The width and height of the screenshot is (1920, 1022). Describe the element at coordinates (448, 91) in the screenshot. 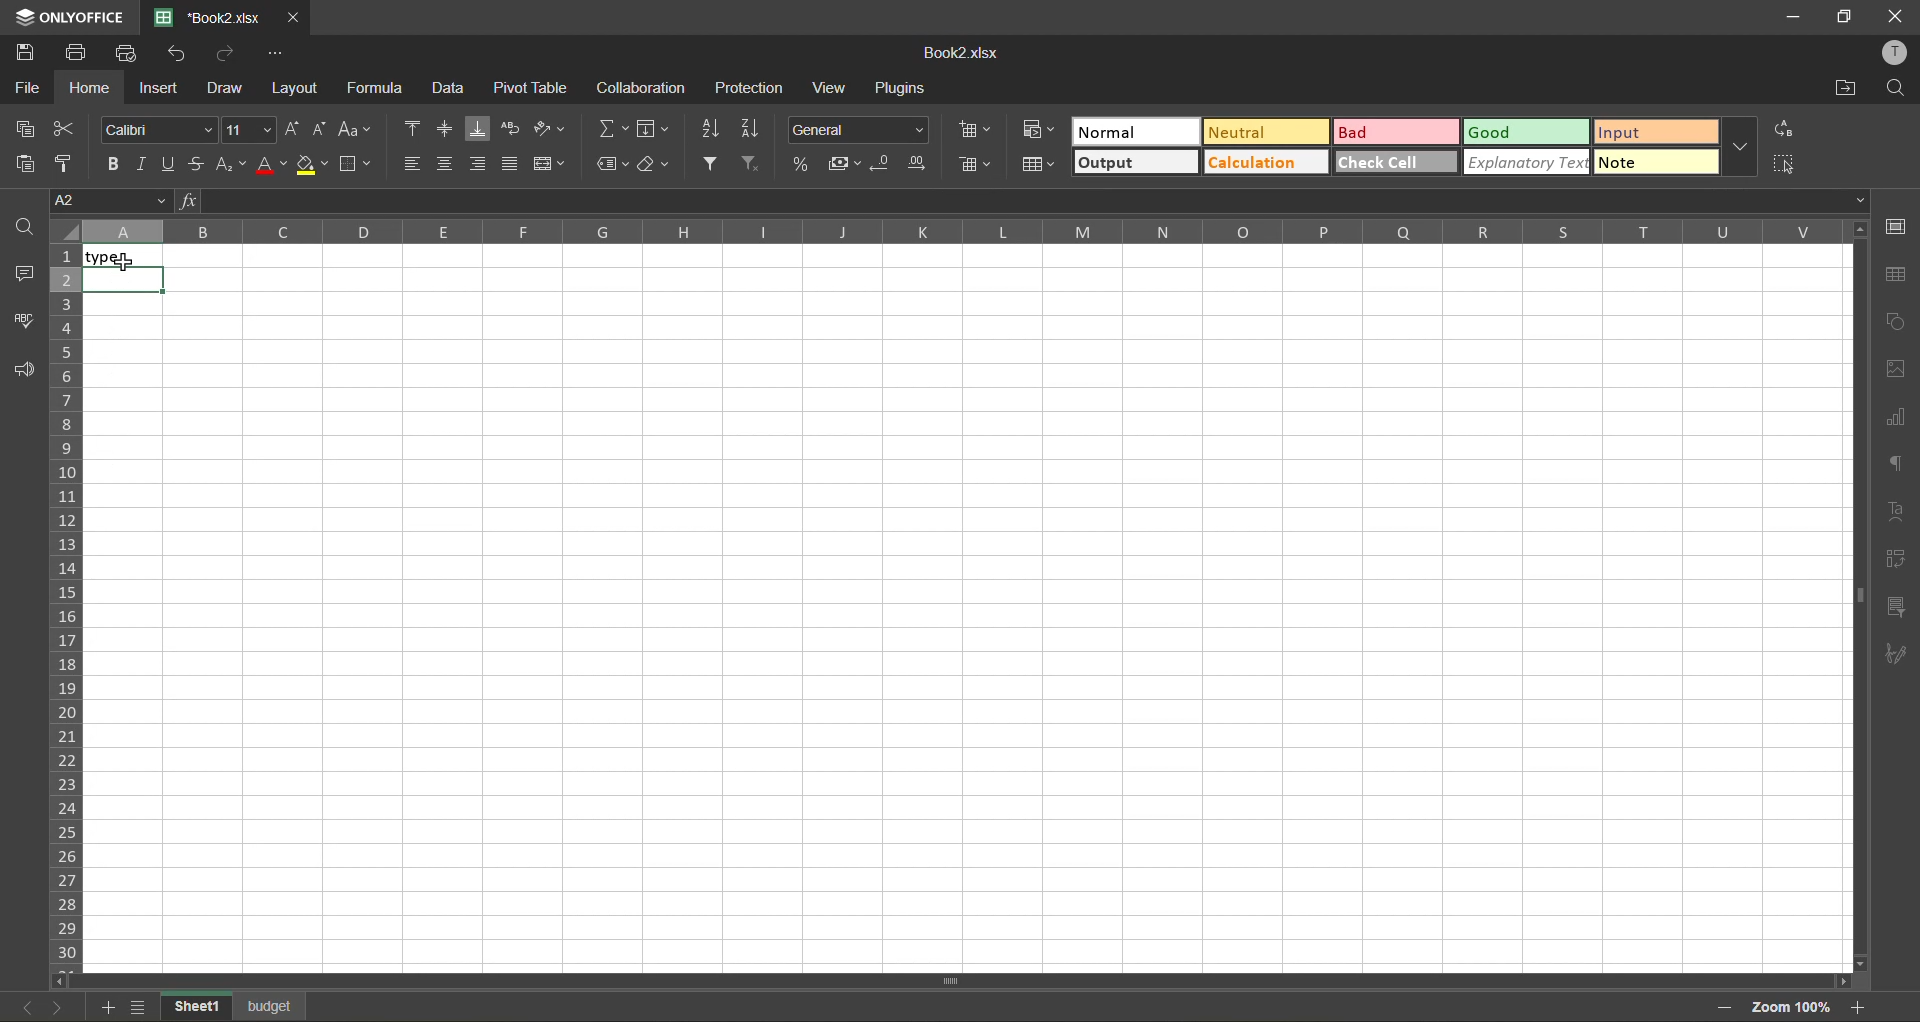

I see `data` at that location.